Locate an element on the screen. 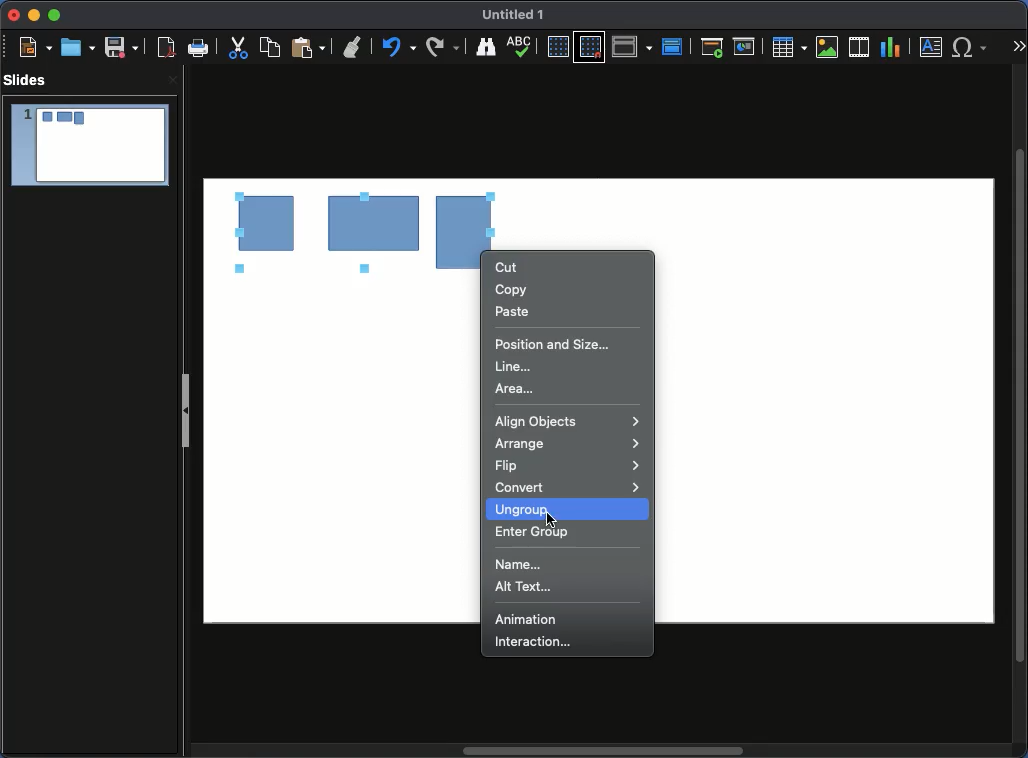  Objects is located at coordinates (365, 224).